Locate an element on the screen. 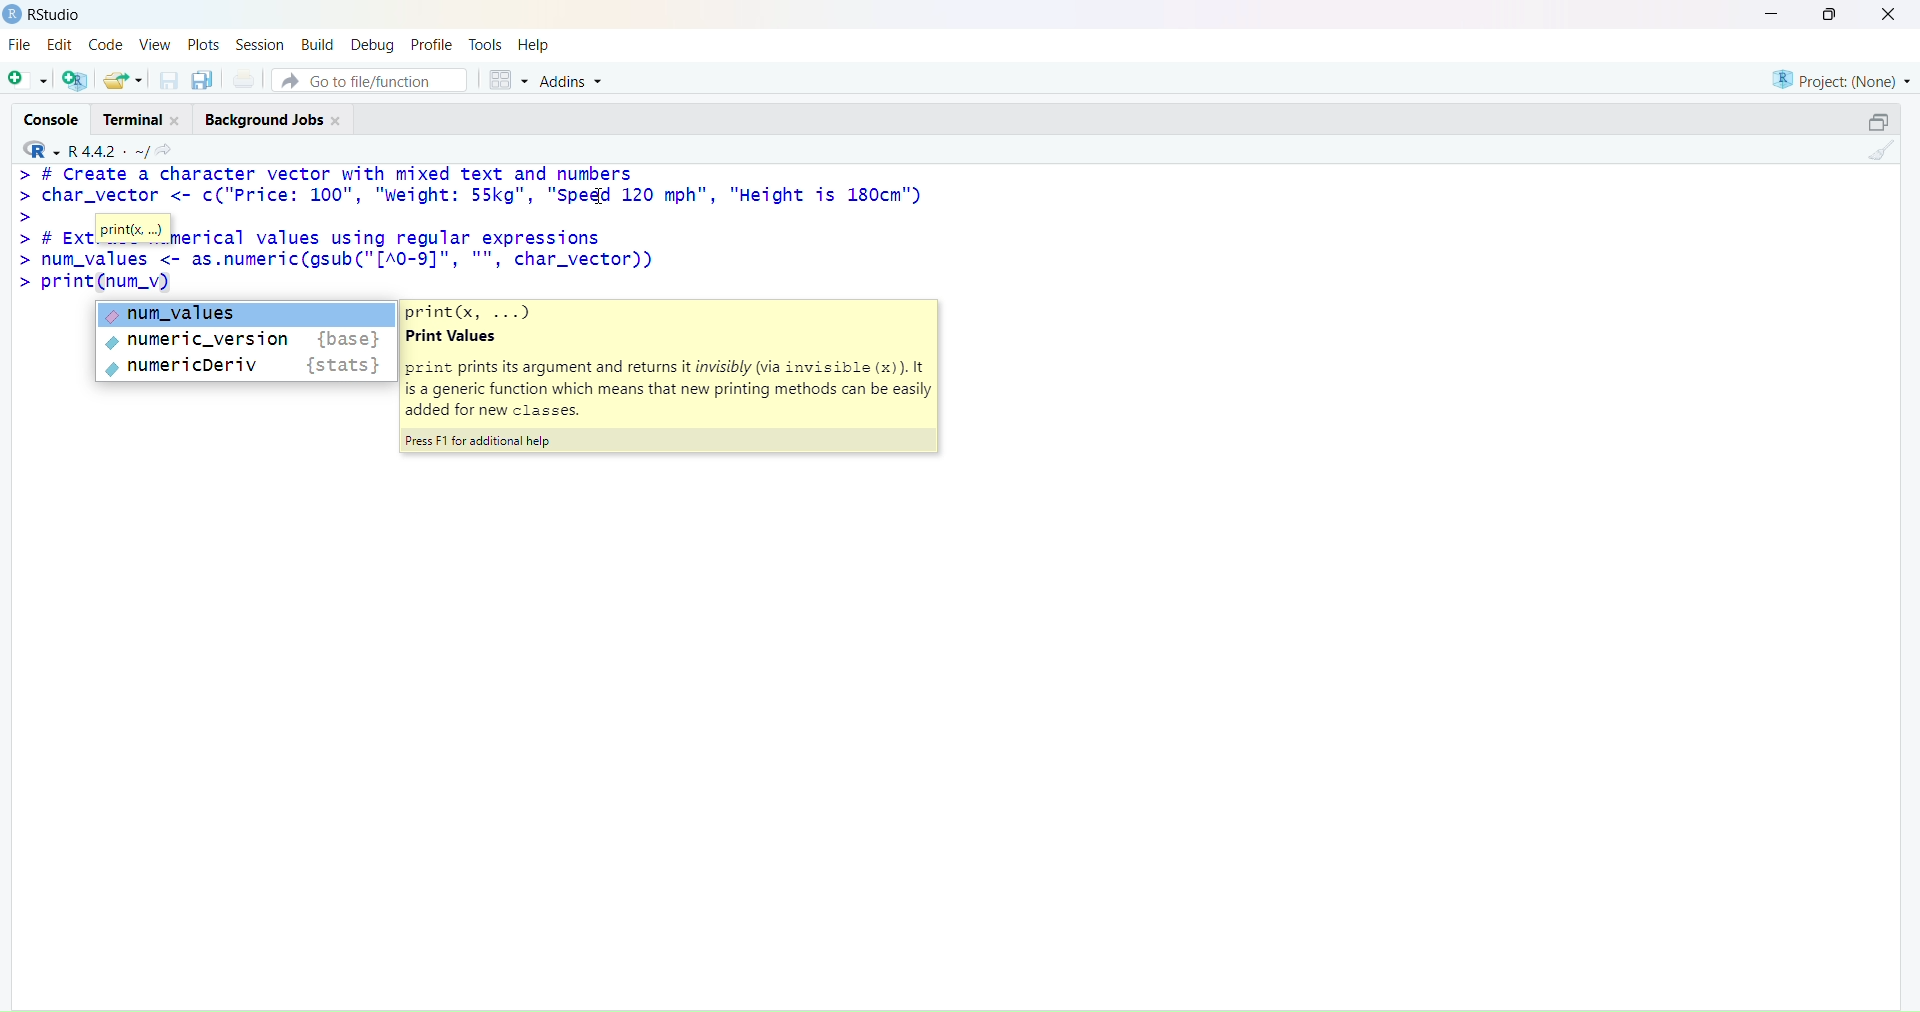 The width and height of the screenshot is (1920, 1012). profile is located at coordinates (432, 46).